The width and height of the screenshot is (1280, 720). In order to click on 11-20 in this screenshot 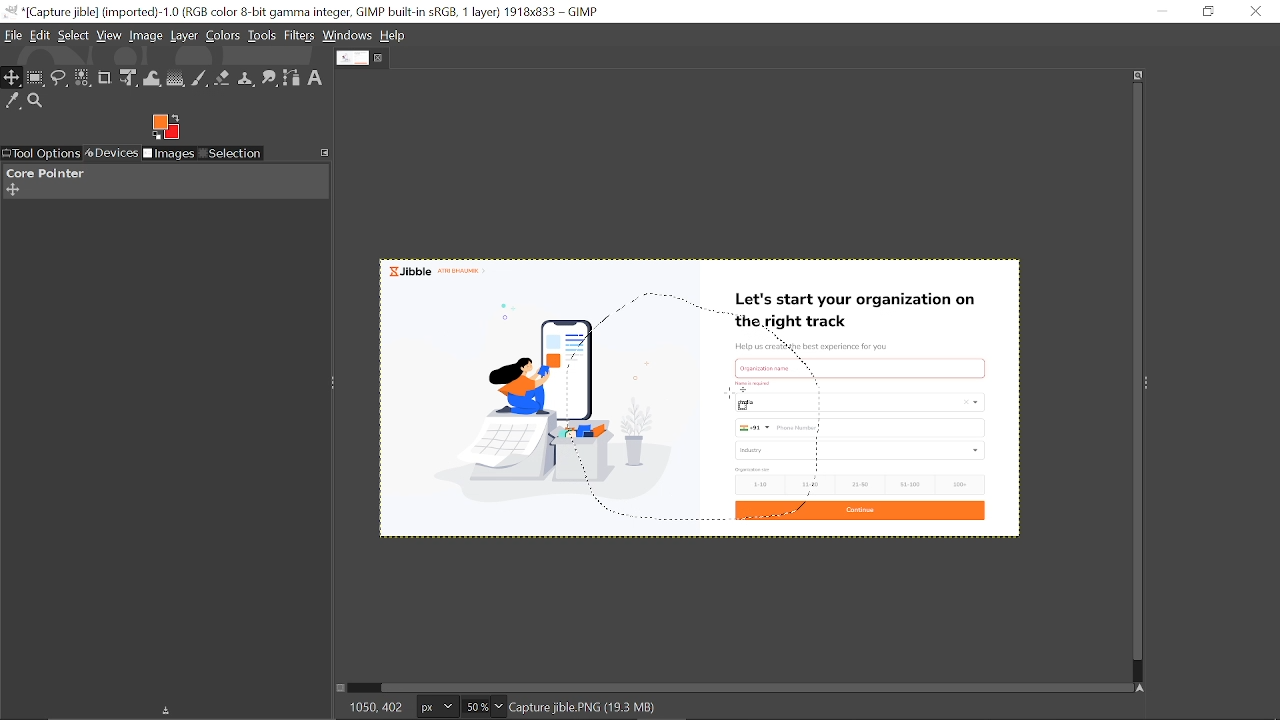, I will do `click(814, 483)`.